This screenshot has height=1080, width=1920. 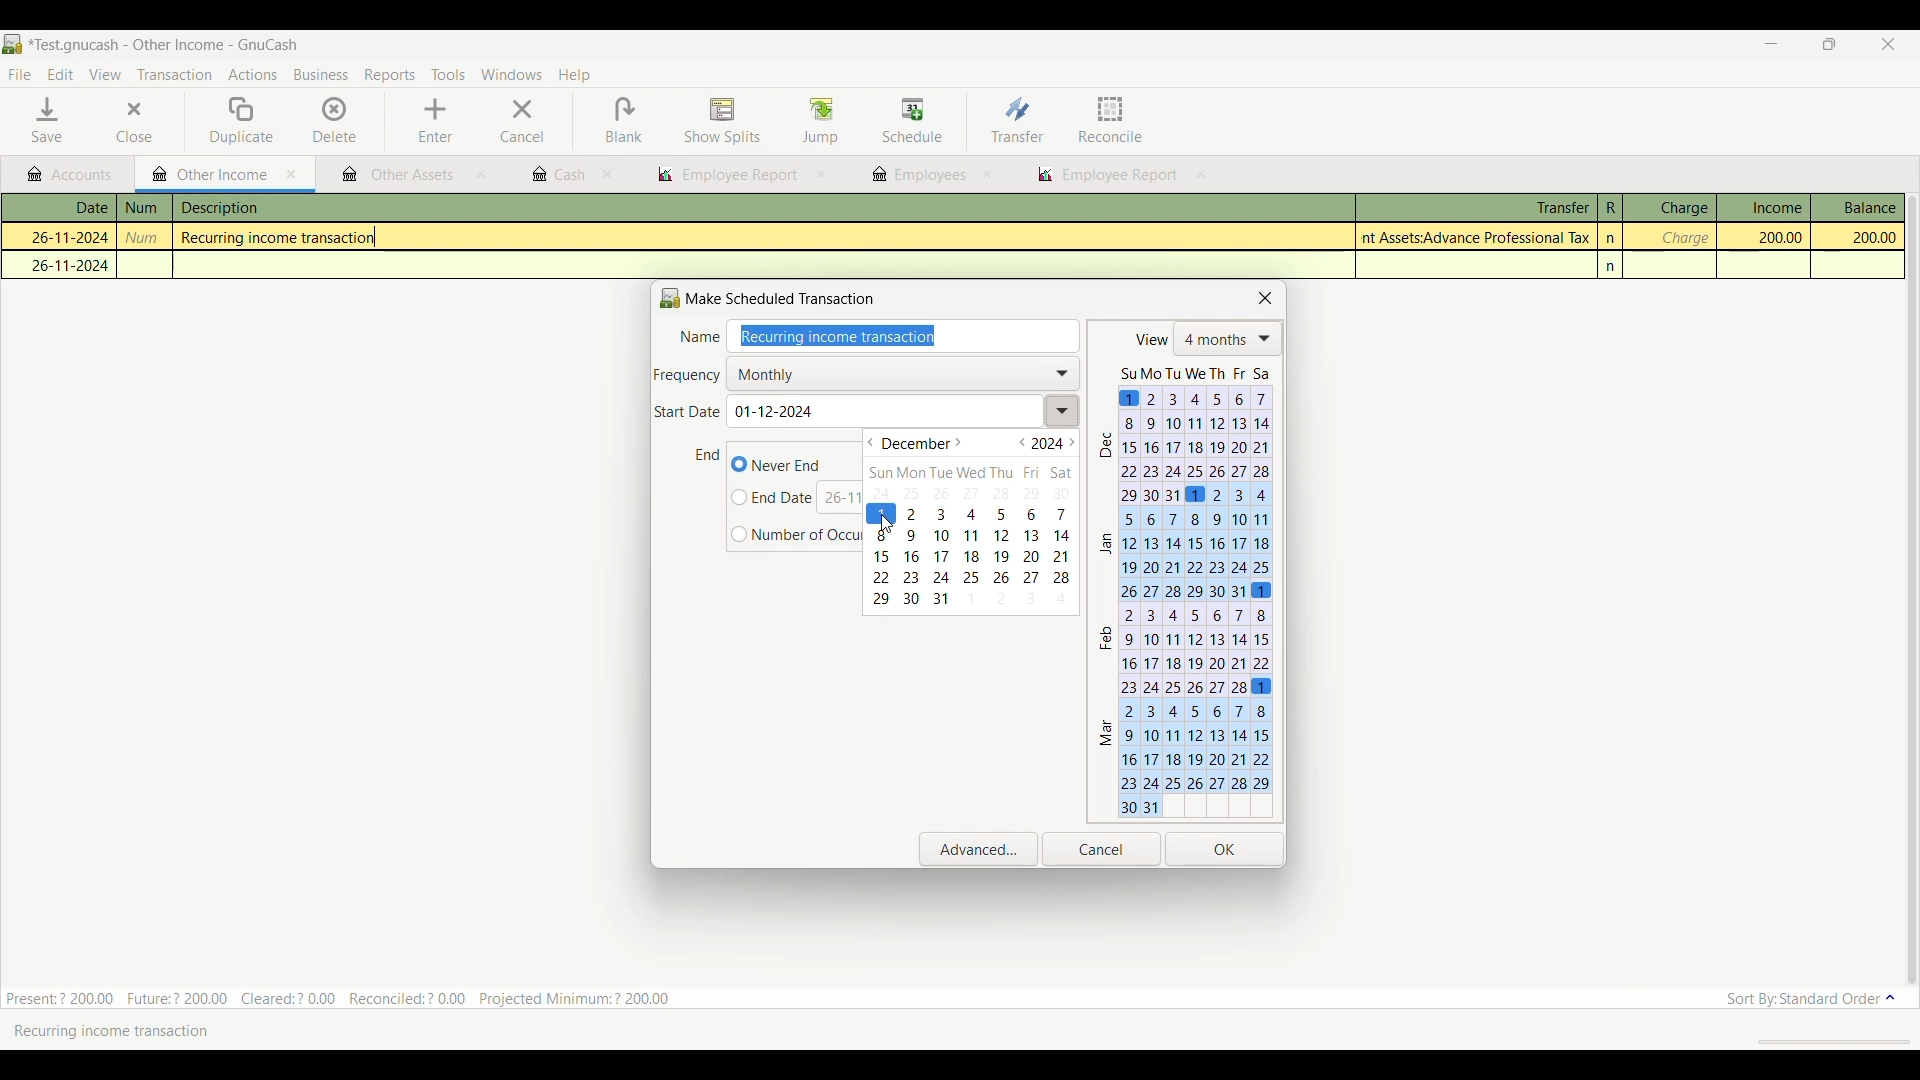 What do you see at coordinates (870, 443) in the screenshot?
I see `Go to previous month` at bounding box center [870, 443].